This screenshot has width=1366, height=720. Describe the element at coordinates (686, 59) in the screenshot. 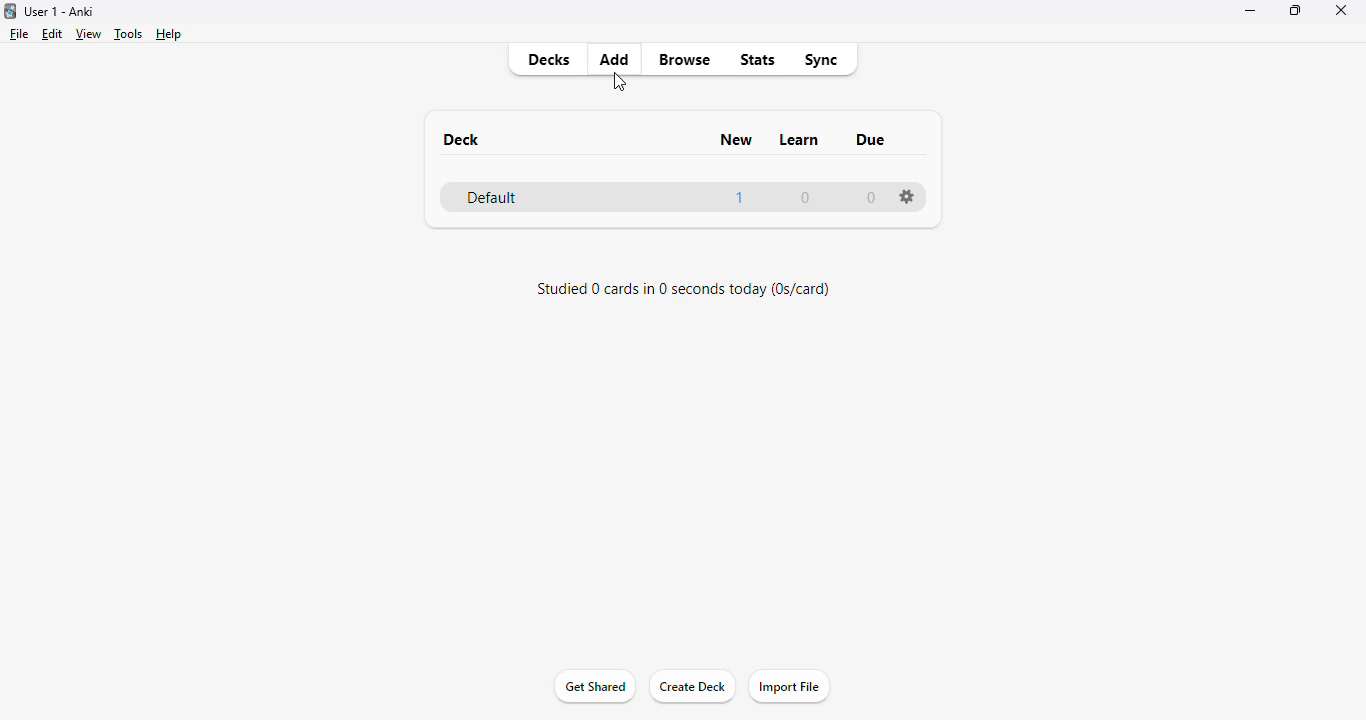

I see `browse` at that location.